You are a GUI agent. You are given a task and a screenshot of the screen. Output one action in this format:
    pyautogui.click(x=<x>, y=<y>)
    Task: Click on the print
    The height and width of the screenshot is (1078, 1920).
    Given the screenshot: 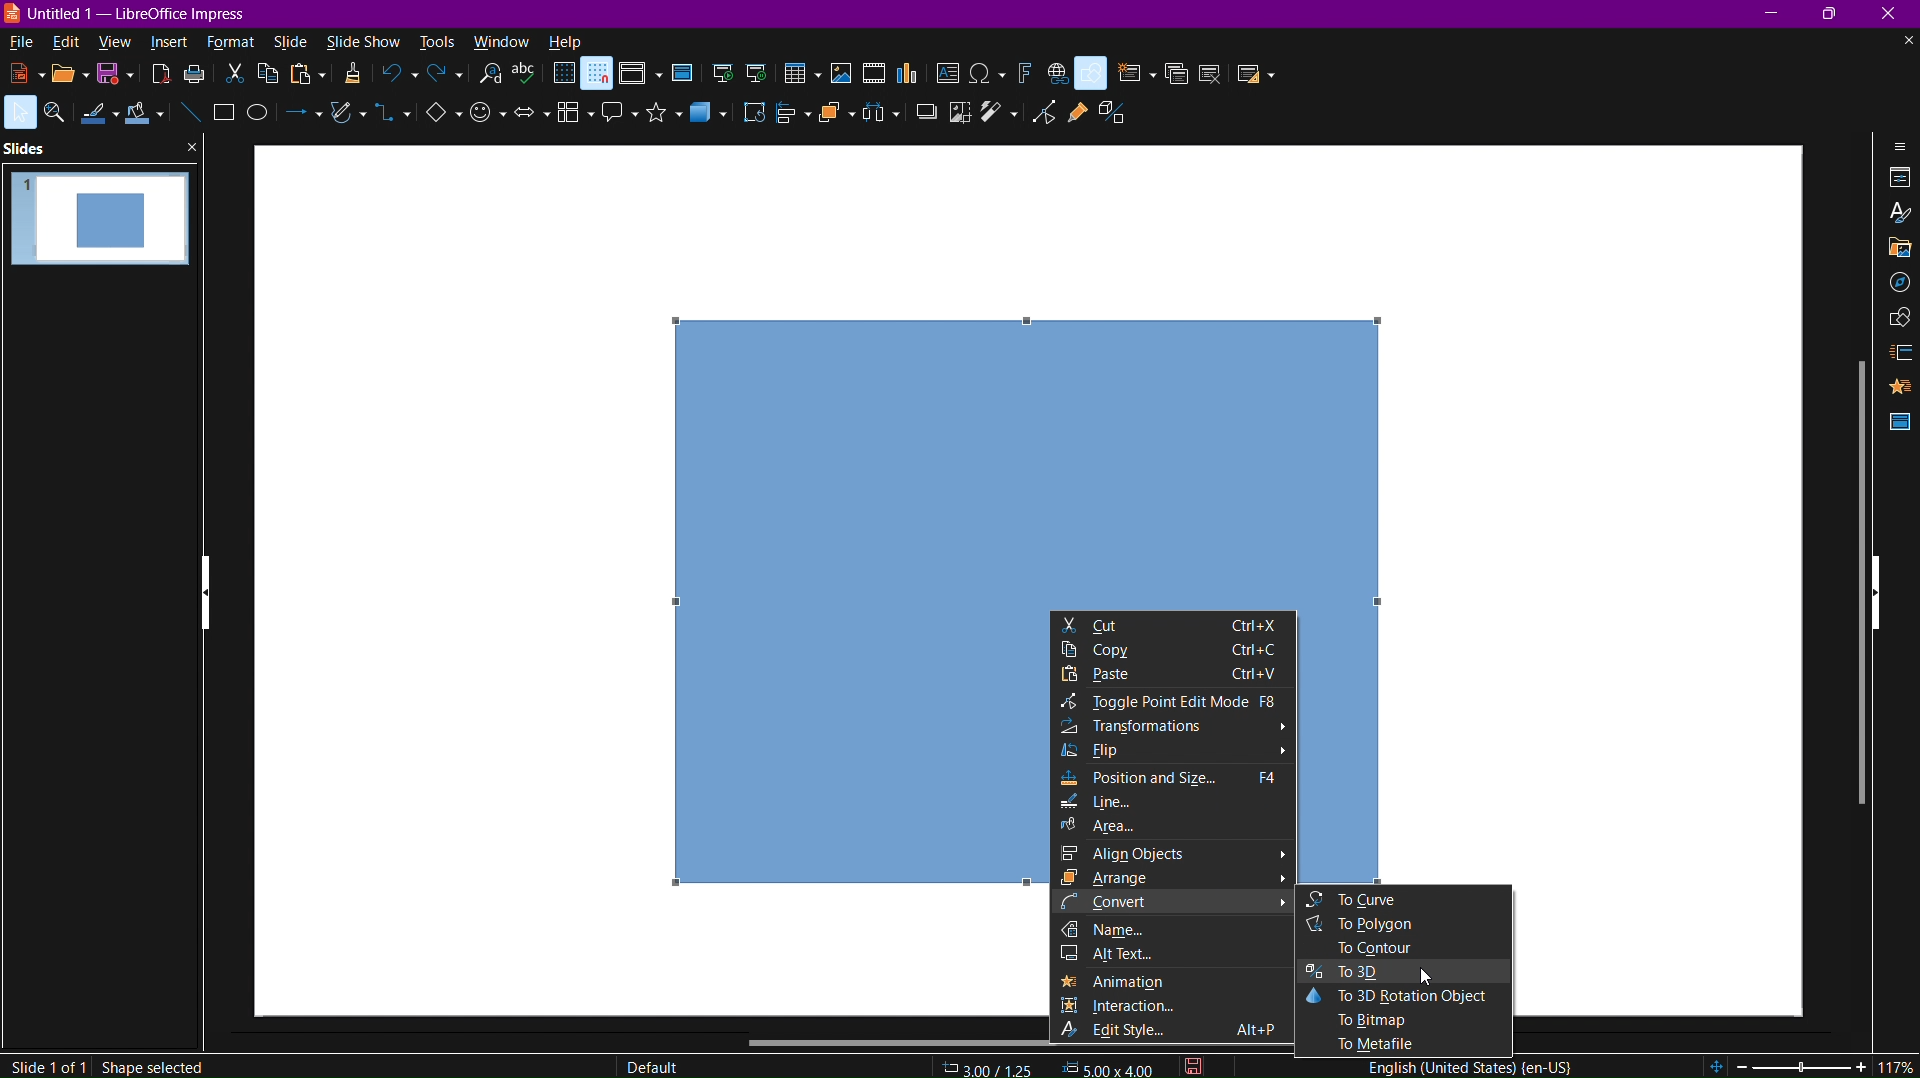 What is the action you would take?
    pyautogui.click(x=199, y=79)
    